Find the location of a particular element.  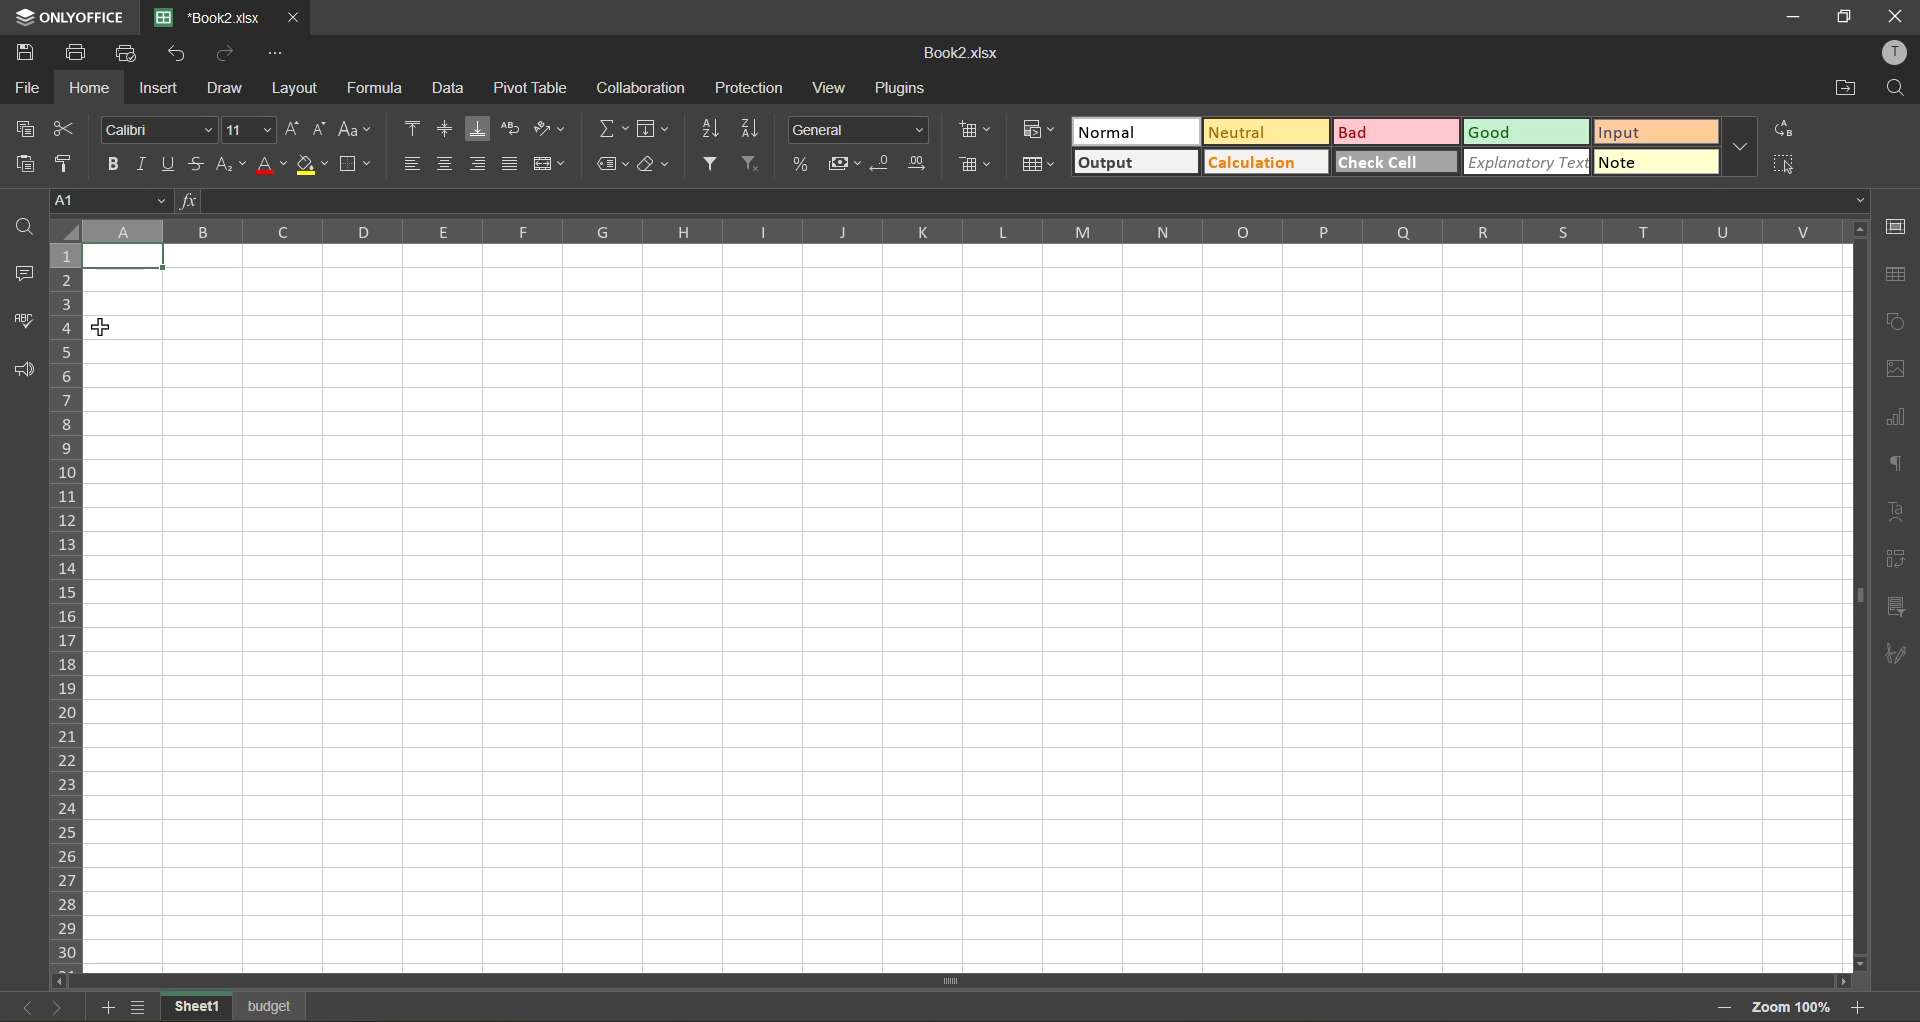

insert cells is located at coordinates (976, 131).